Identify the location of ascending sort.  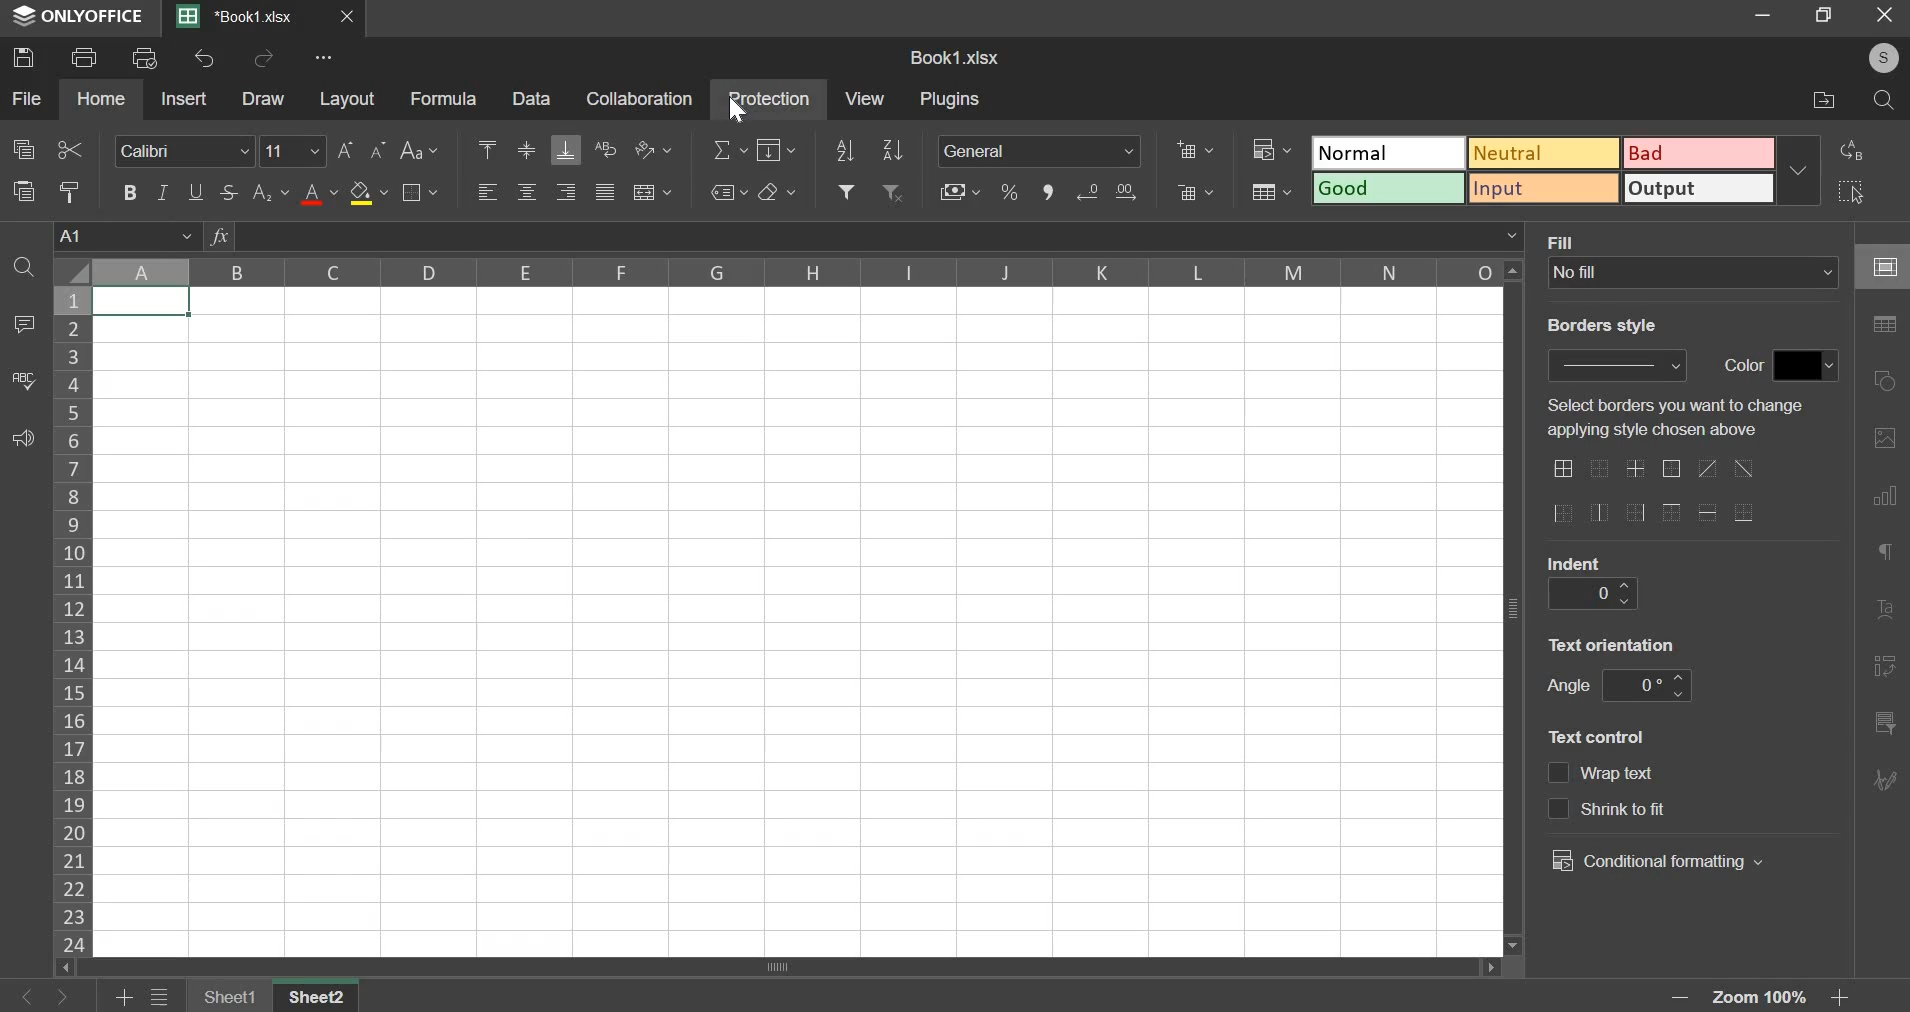
(845, 150).